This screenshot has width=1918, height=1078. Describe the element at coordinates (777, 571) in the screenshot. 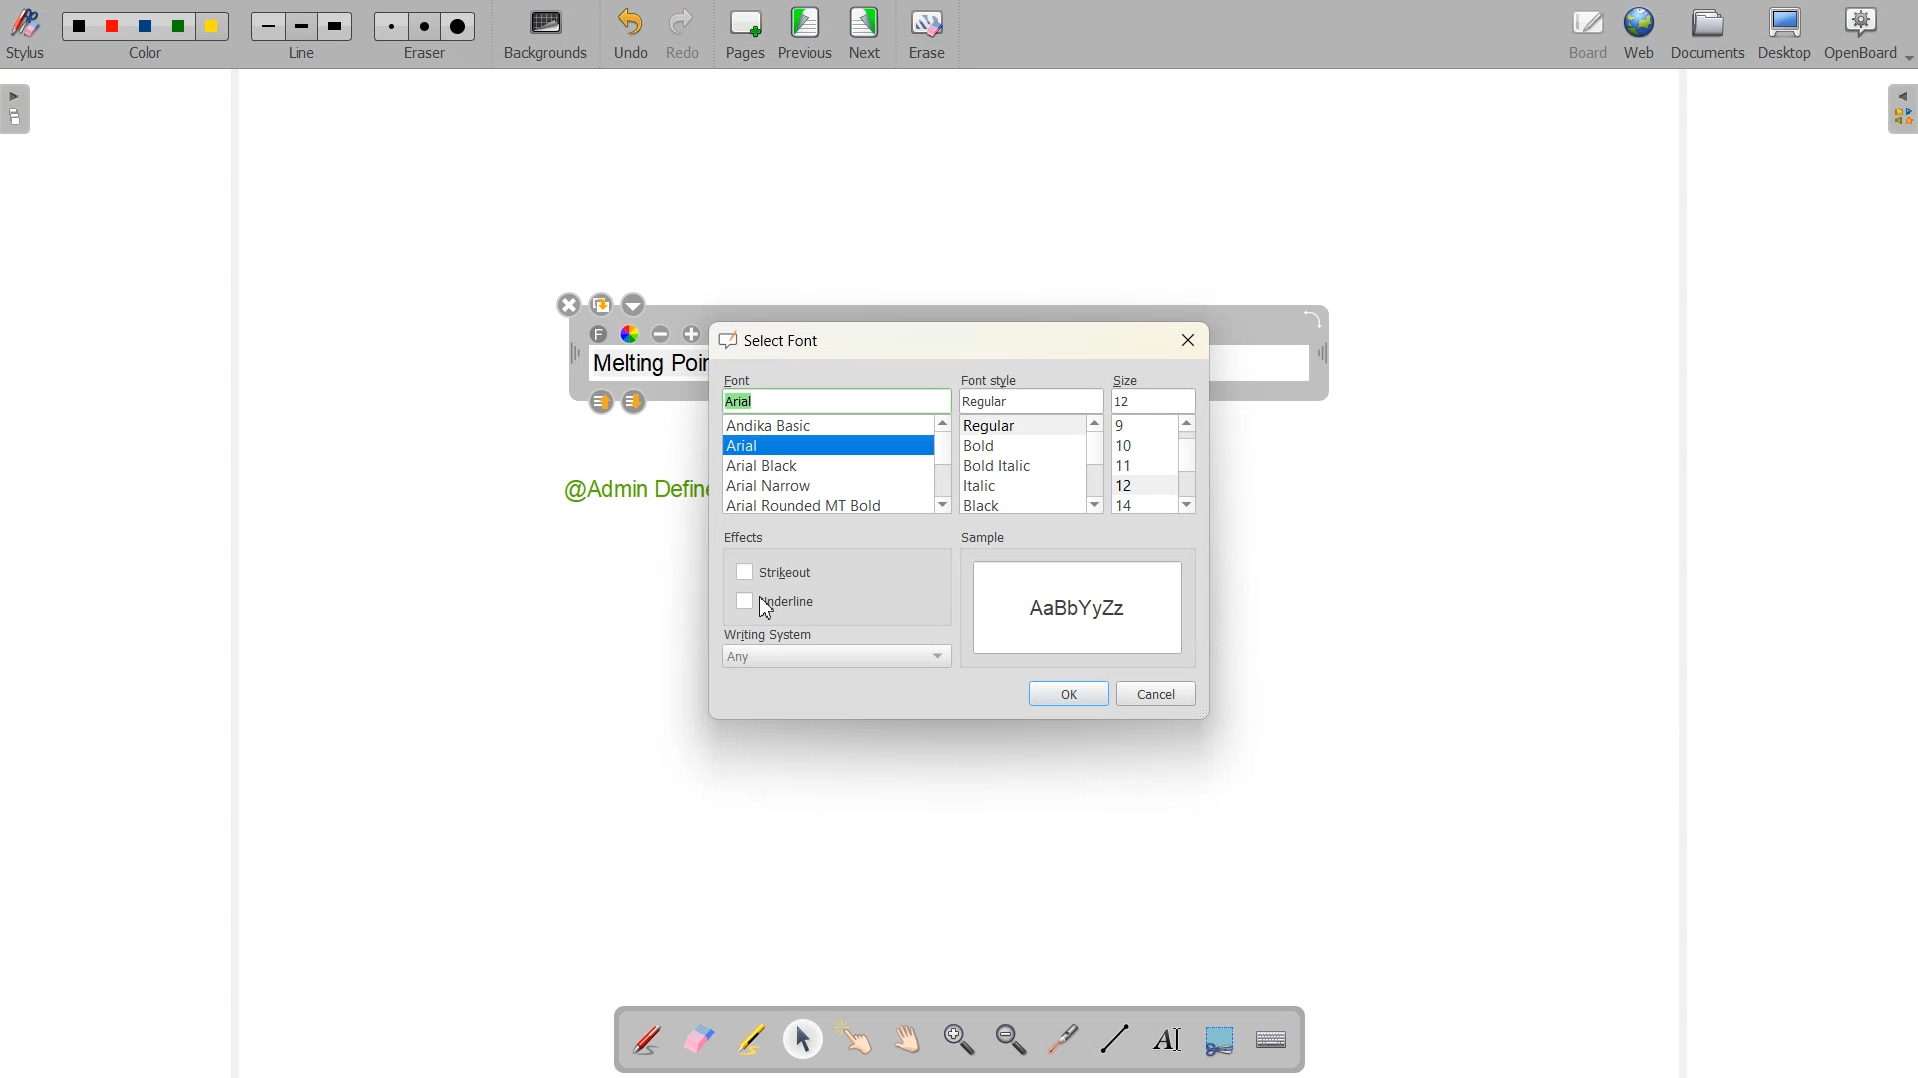

I see `Strikeout` at that location.